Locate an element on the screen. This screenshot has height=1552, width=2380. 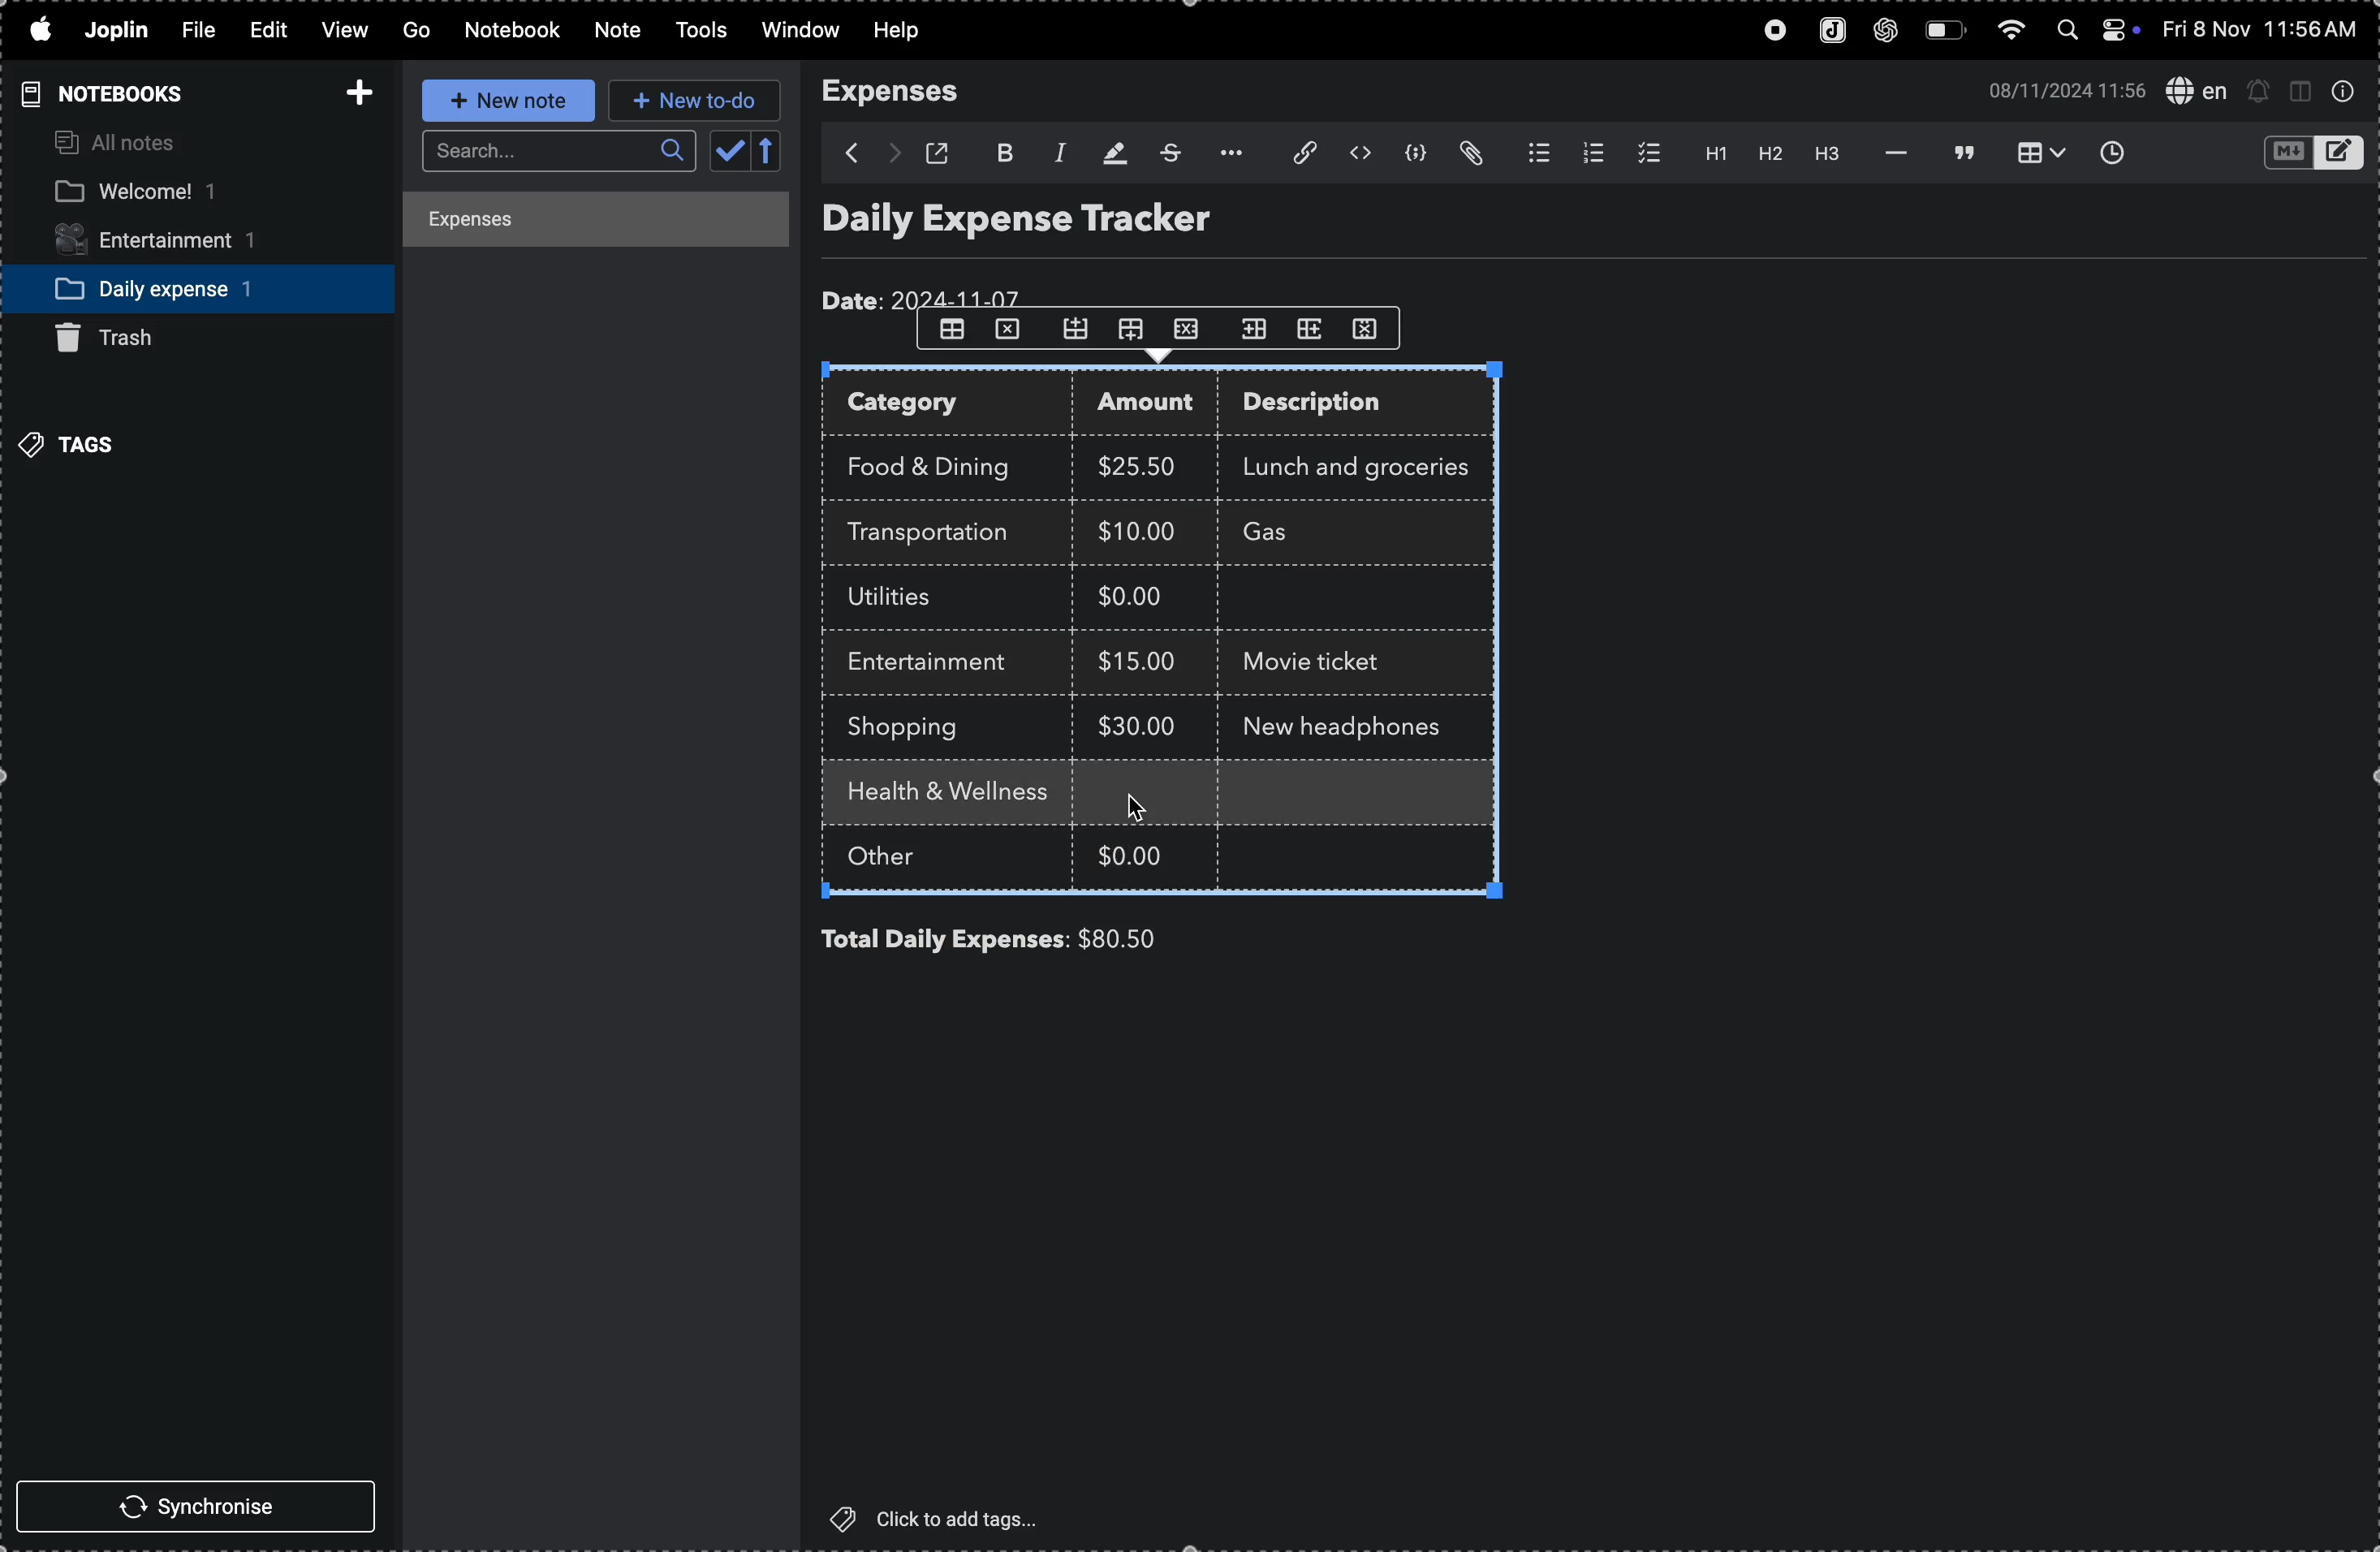
apple menu is located at coordinates (39, 31).